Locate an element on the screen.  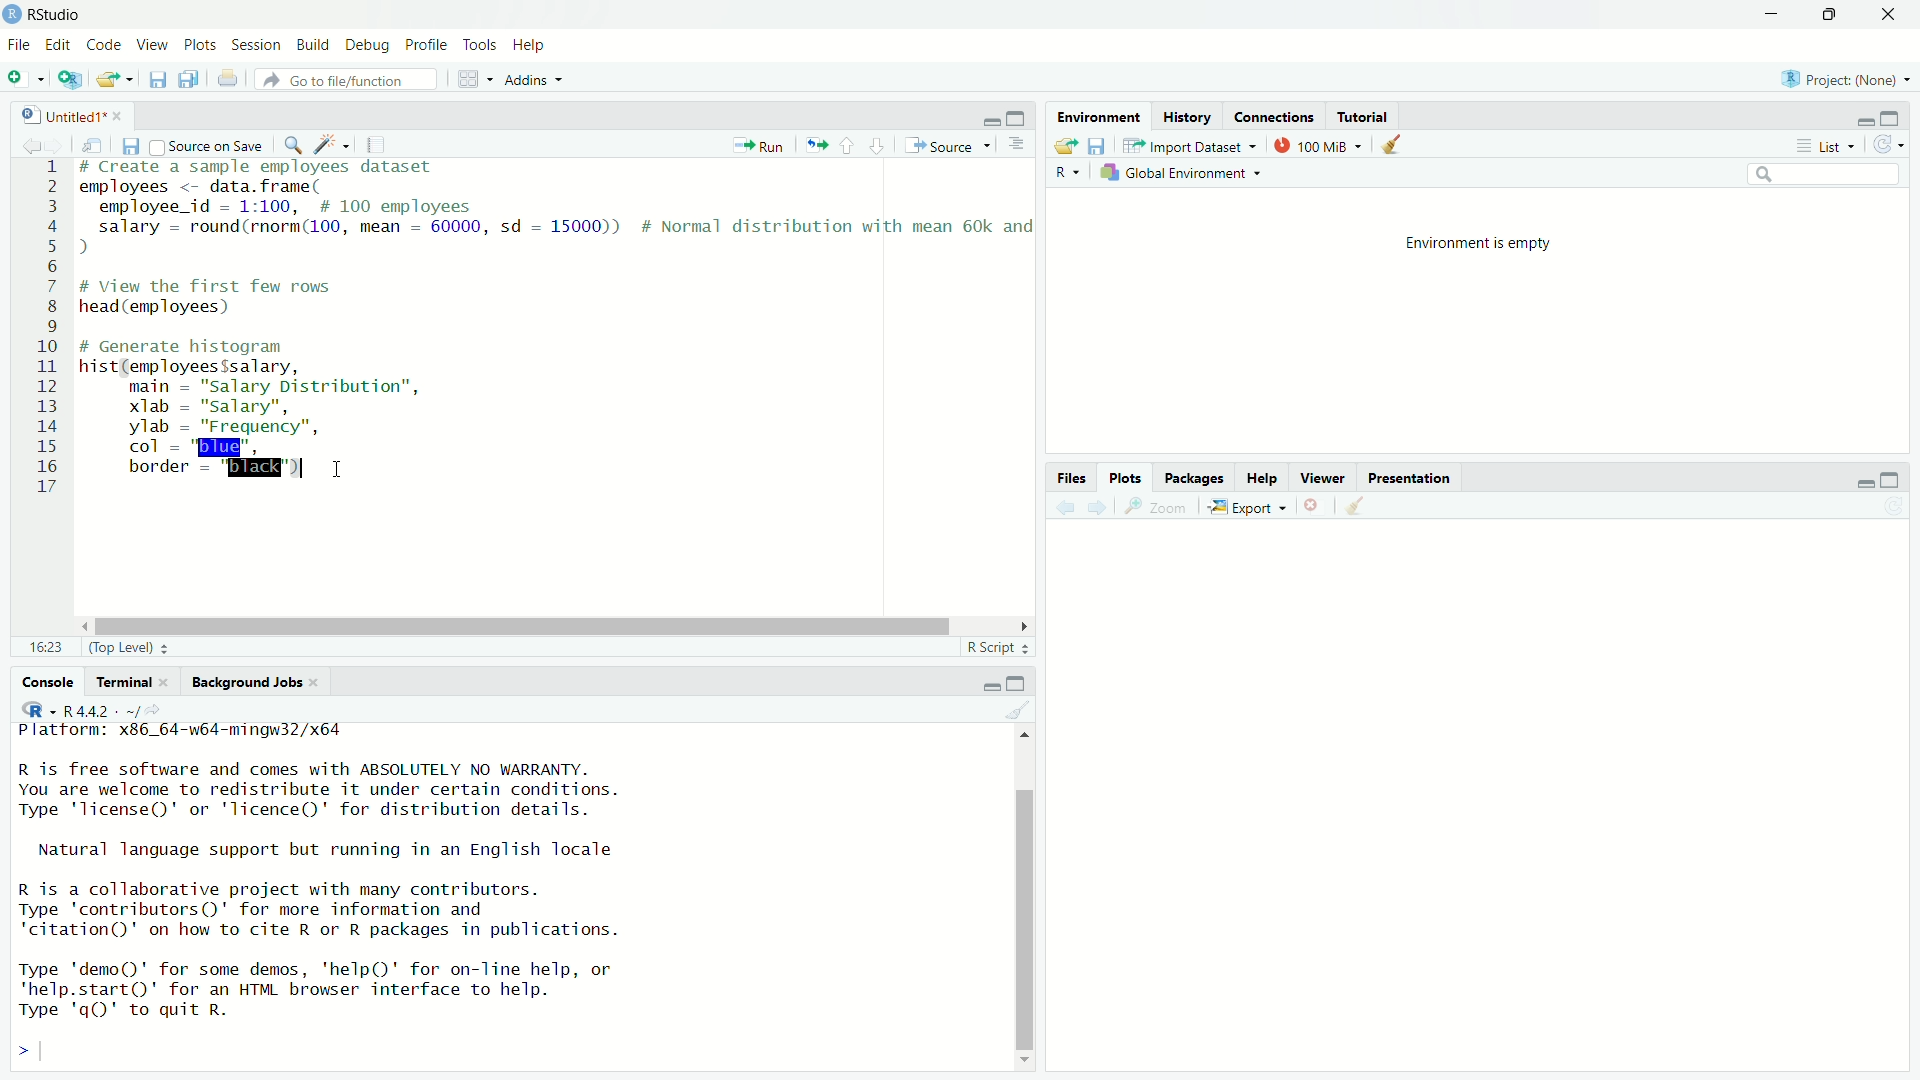
scroll right is located at coordinates (1024, 627).